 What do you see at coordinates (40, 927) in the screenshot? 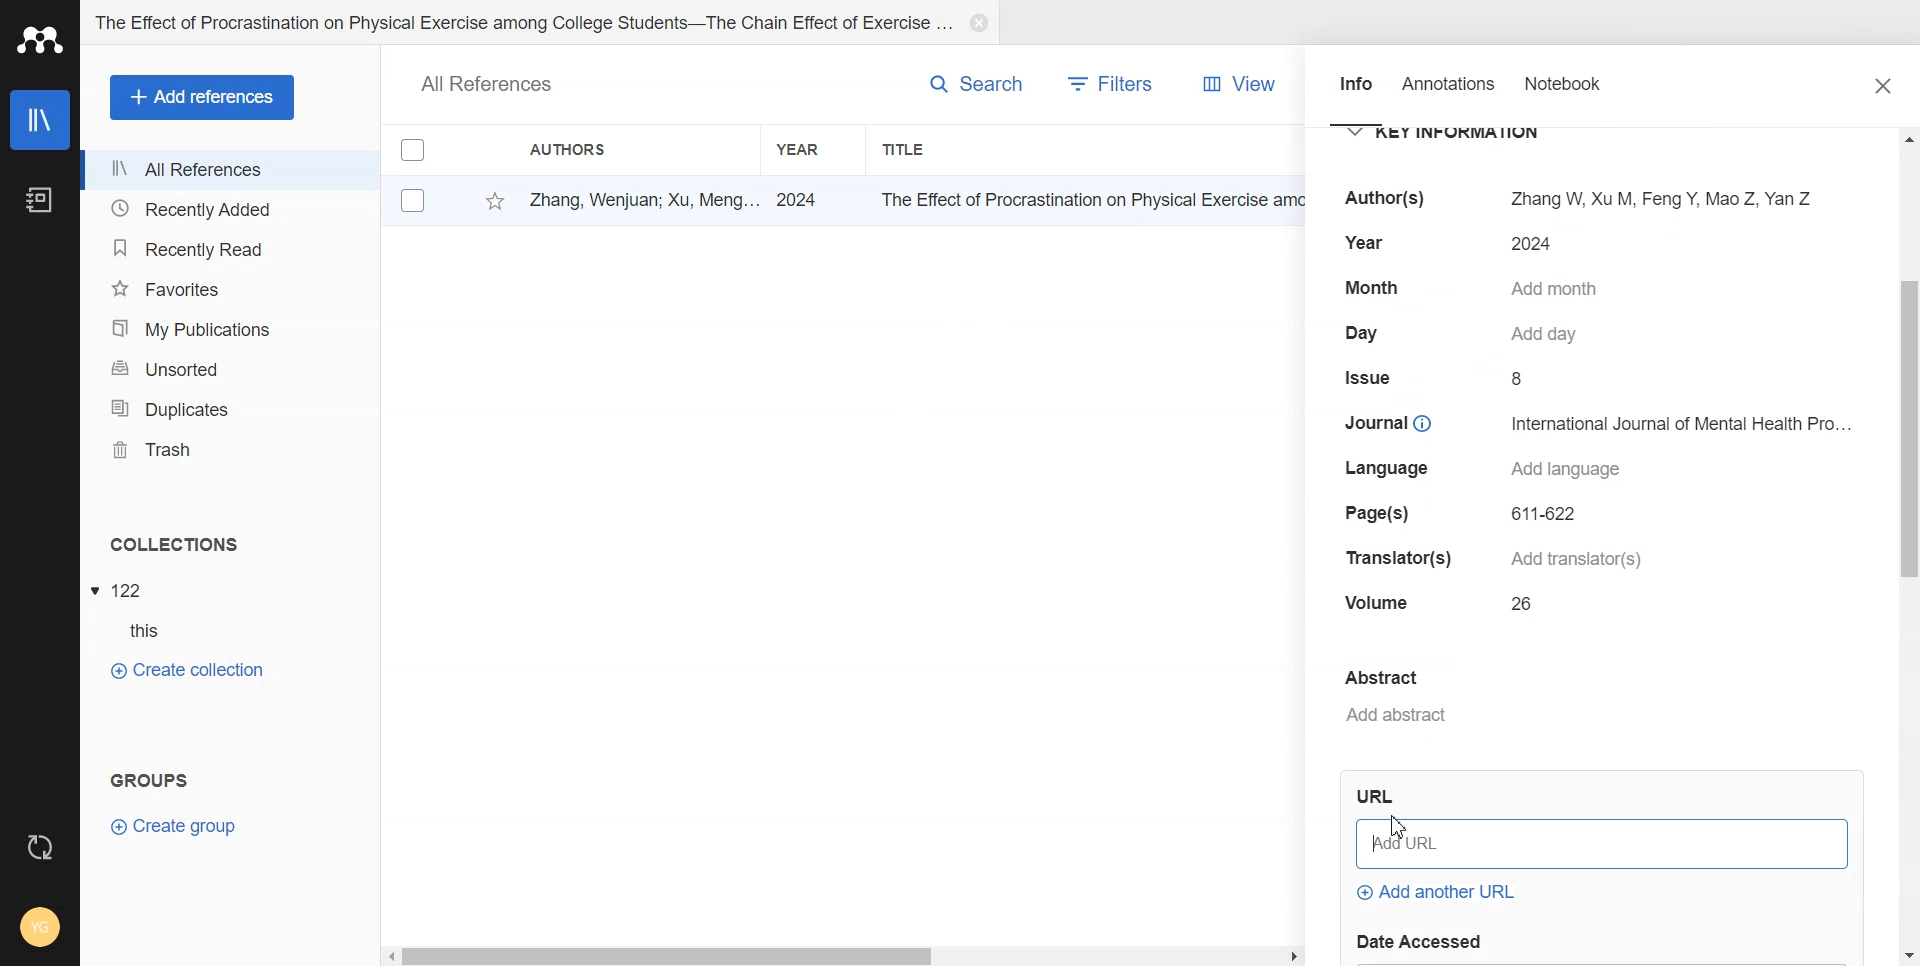
I see `Account` at bounding box center [40, 927].